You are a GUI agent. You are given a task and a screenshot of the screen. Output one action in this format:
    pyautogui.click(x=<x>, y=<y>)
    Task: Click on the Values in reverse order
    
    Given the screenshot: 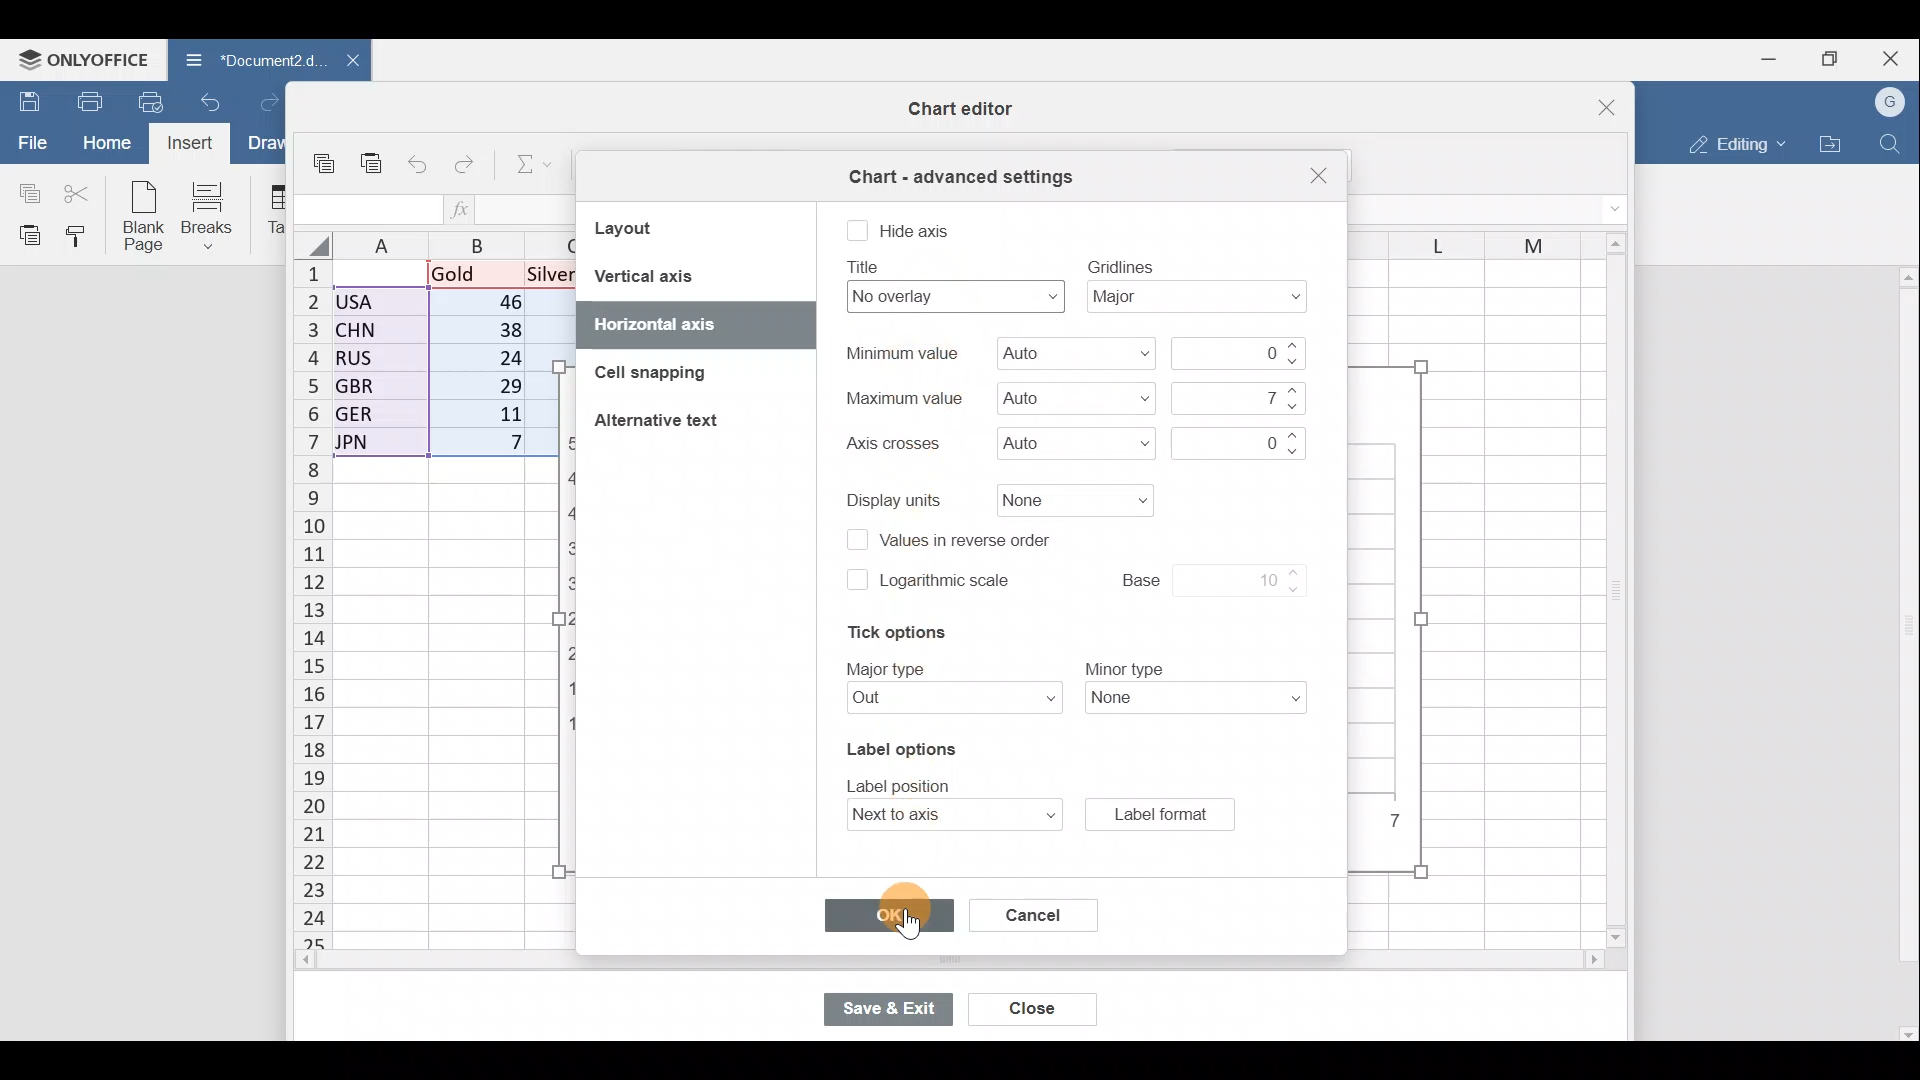 What is the action you would take?
    pyautogui.click(x=976, y=538)
    